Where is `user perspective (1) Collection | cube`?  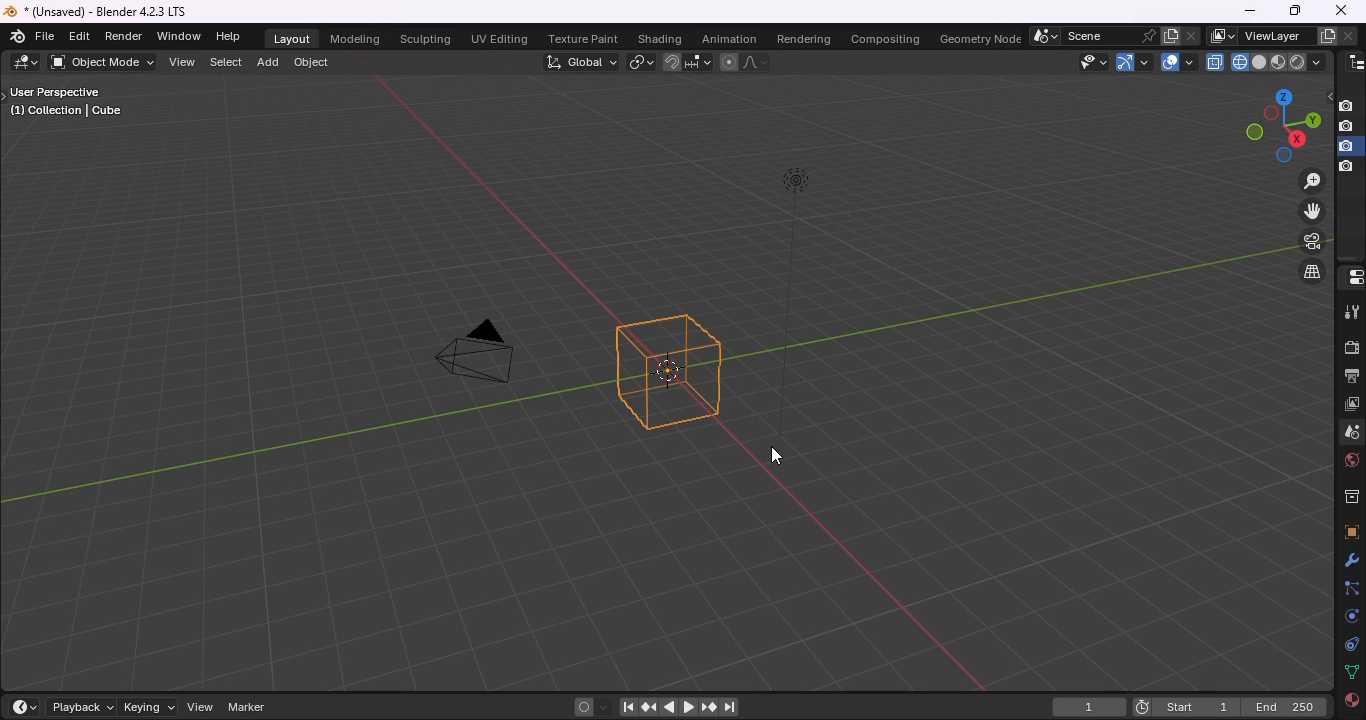 user perspective (1) Collection | cube is located at coordinates (73, 103).